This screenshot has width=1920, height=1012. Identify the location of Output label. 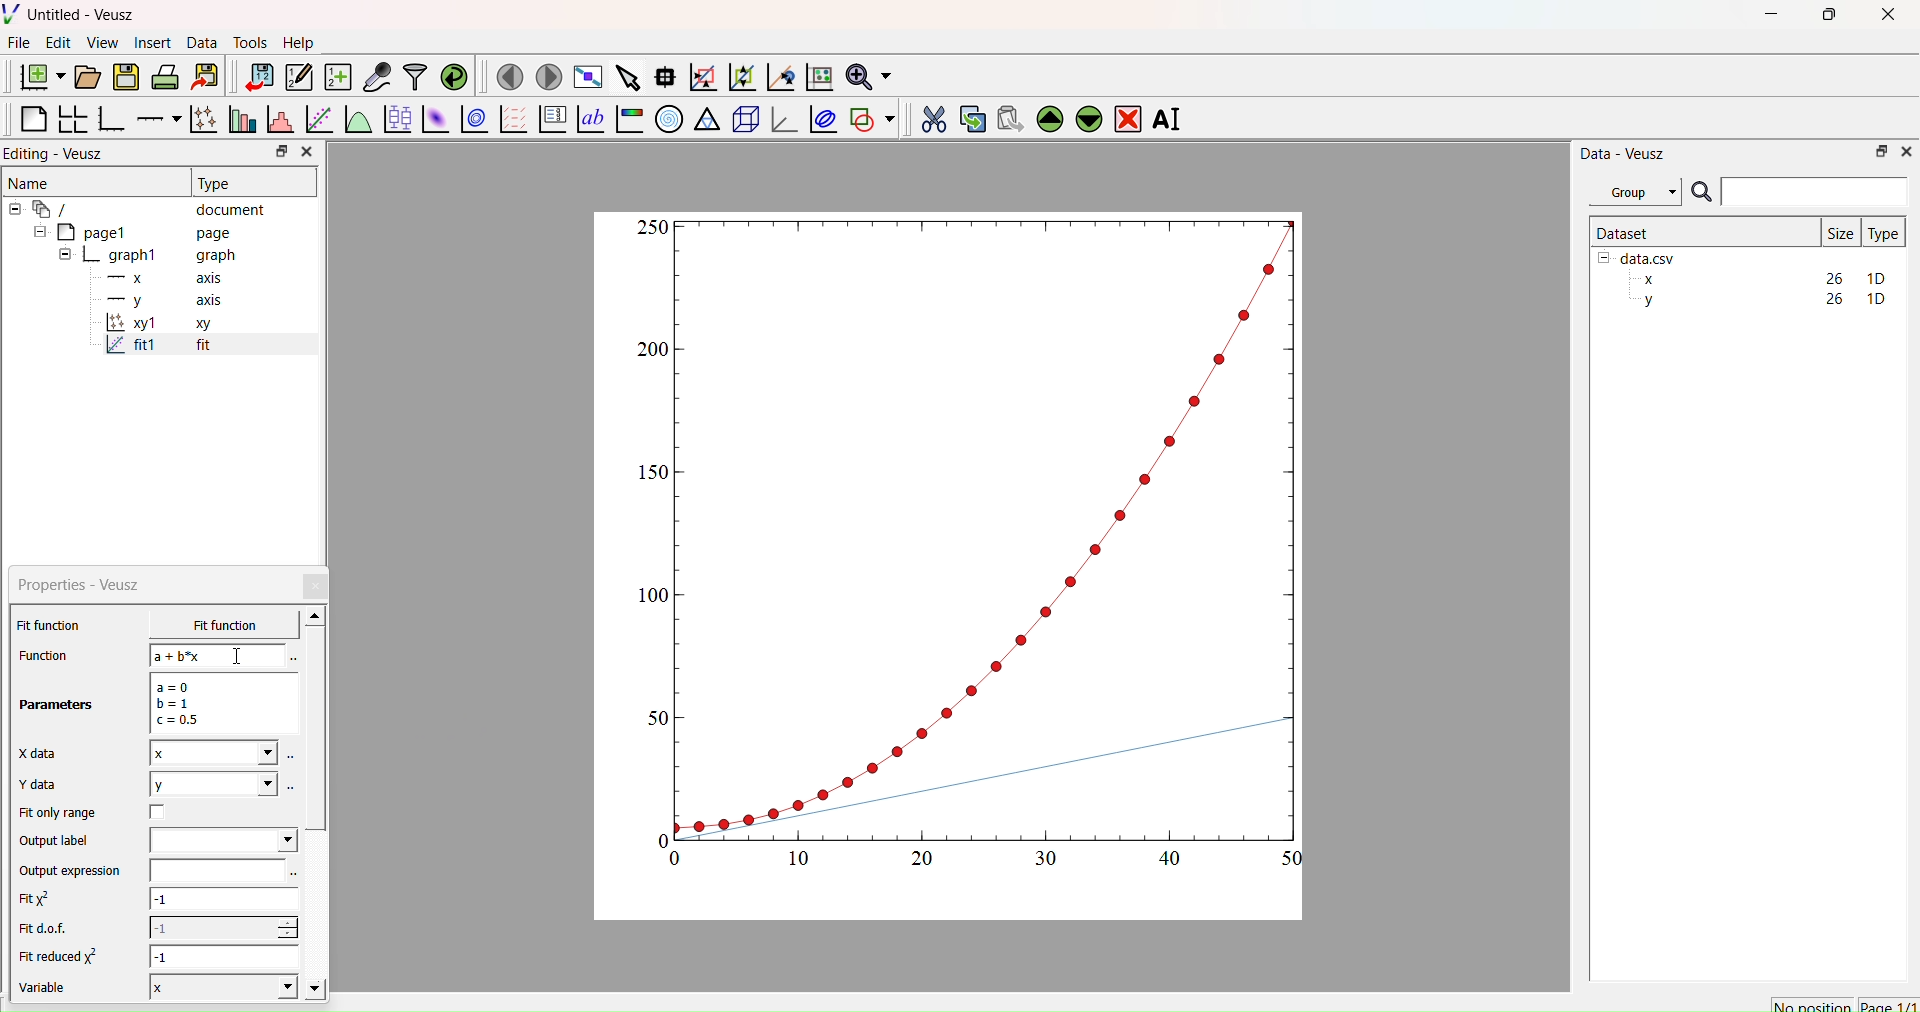
(58, 841).